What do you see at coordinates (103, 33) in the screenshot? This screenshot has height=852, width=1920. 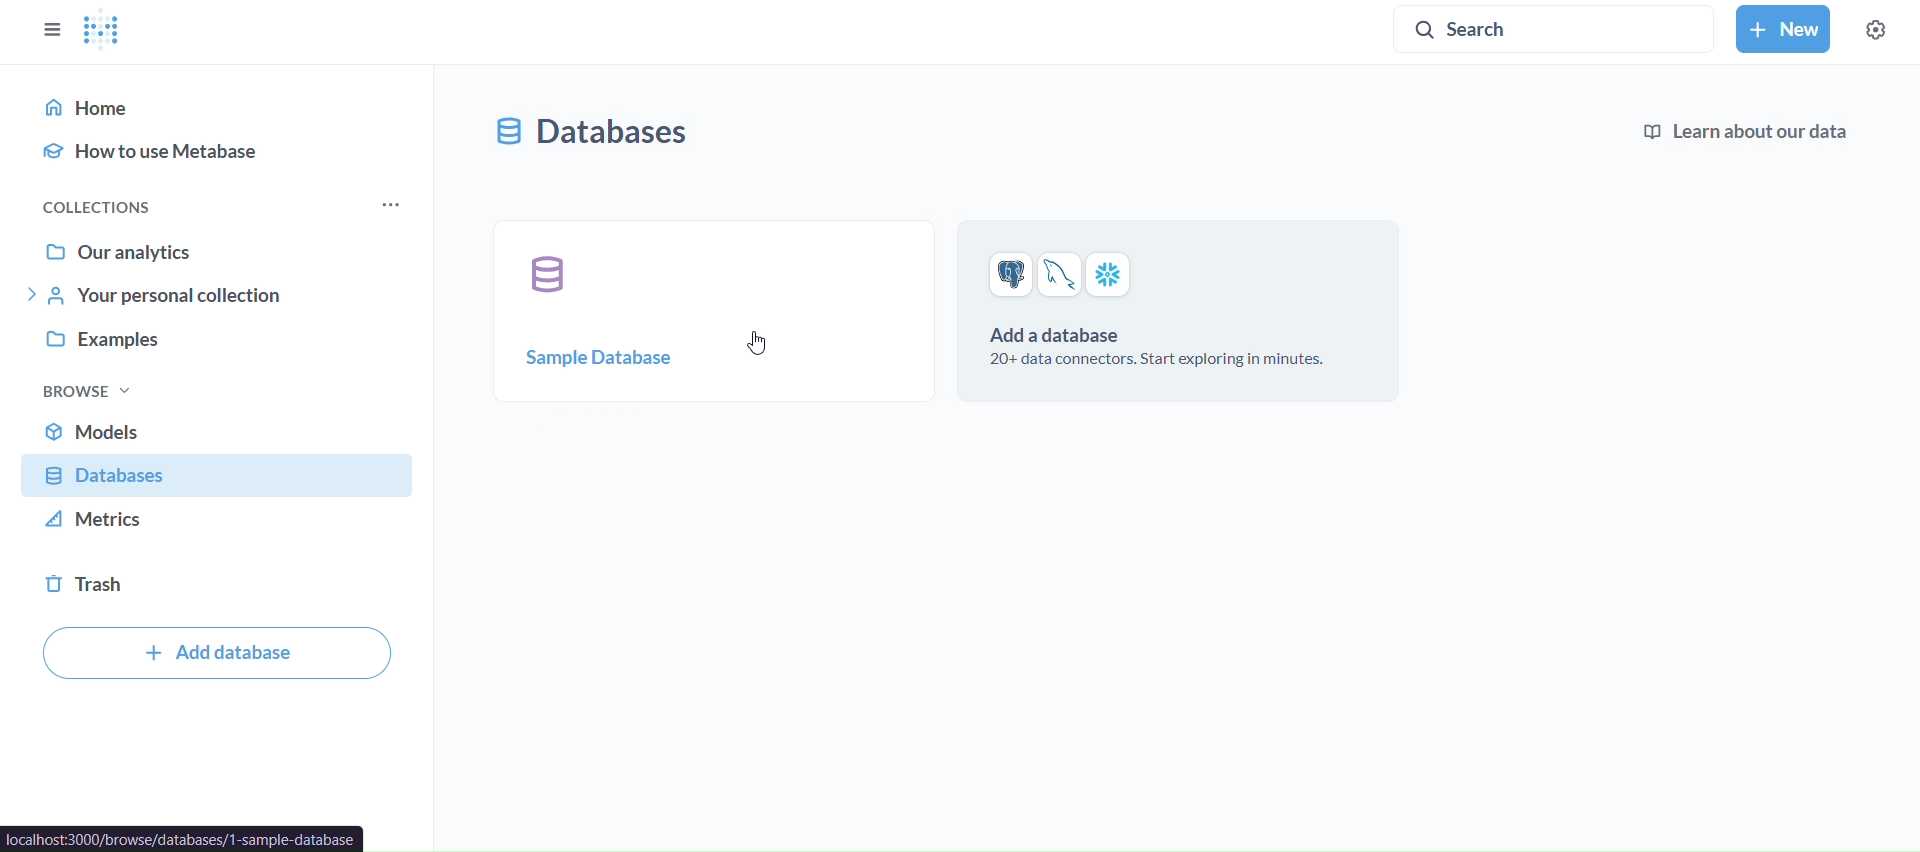 I see `logo` at bounding box center [103, 33].